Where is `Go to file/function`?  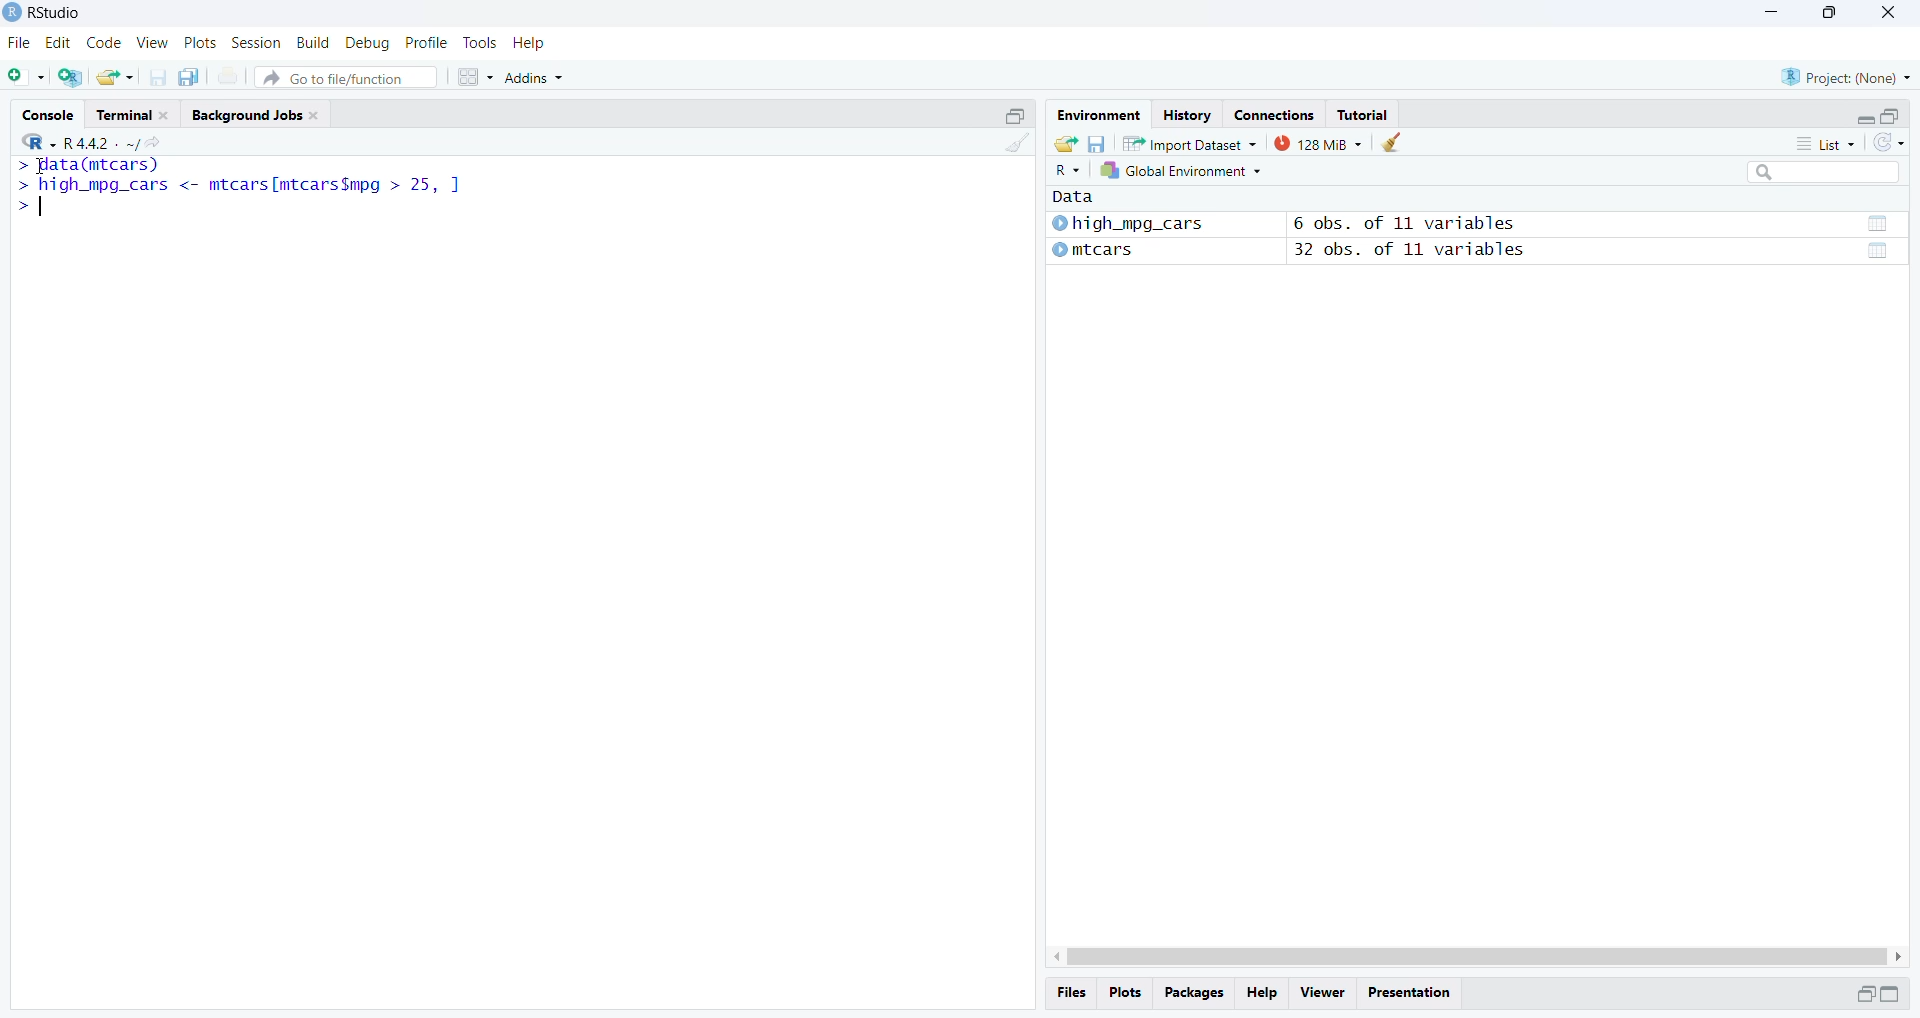
Go to file/function is located at coordinates (344, 78).